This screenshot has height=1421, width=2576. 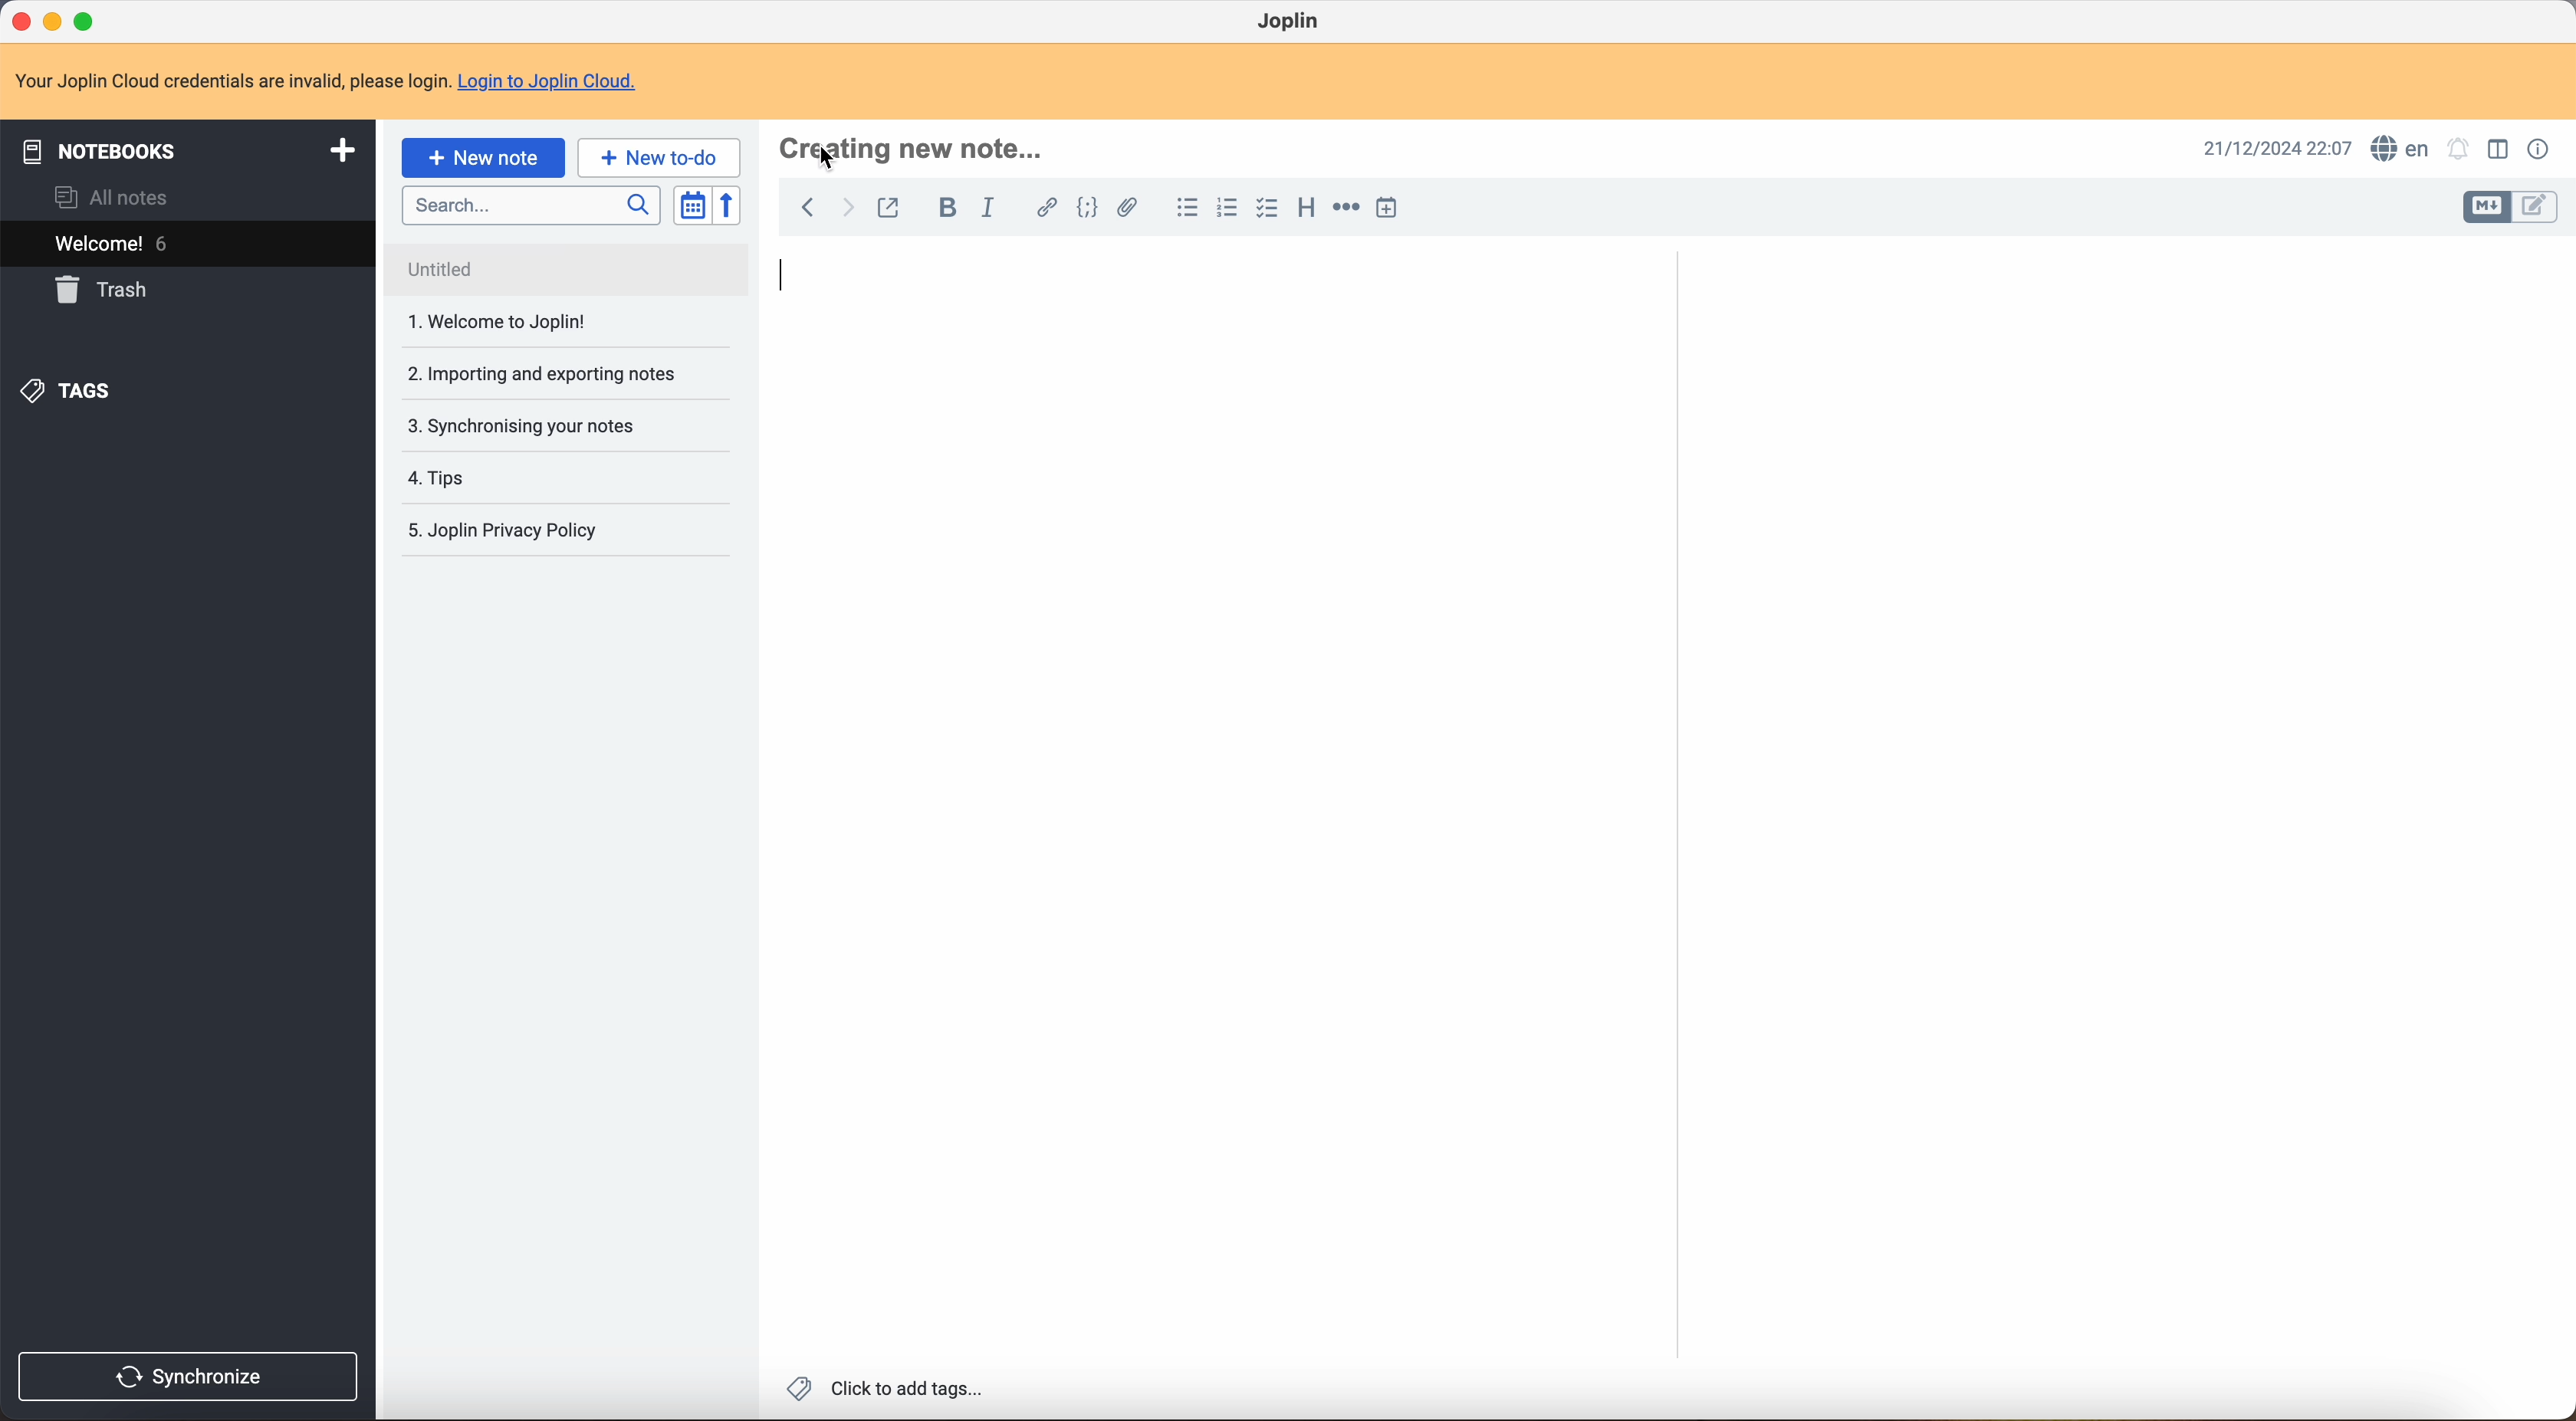 What do you see at coordinates (2402, 147) in the screenshot?
I see `spell checker` at bounding box center [2402, 147].